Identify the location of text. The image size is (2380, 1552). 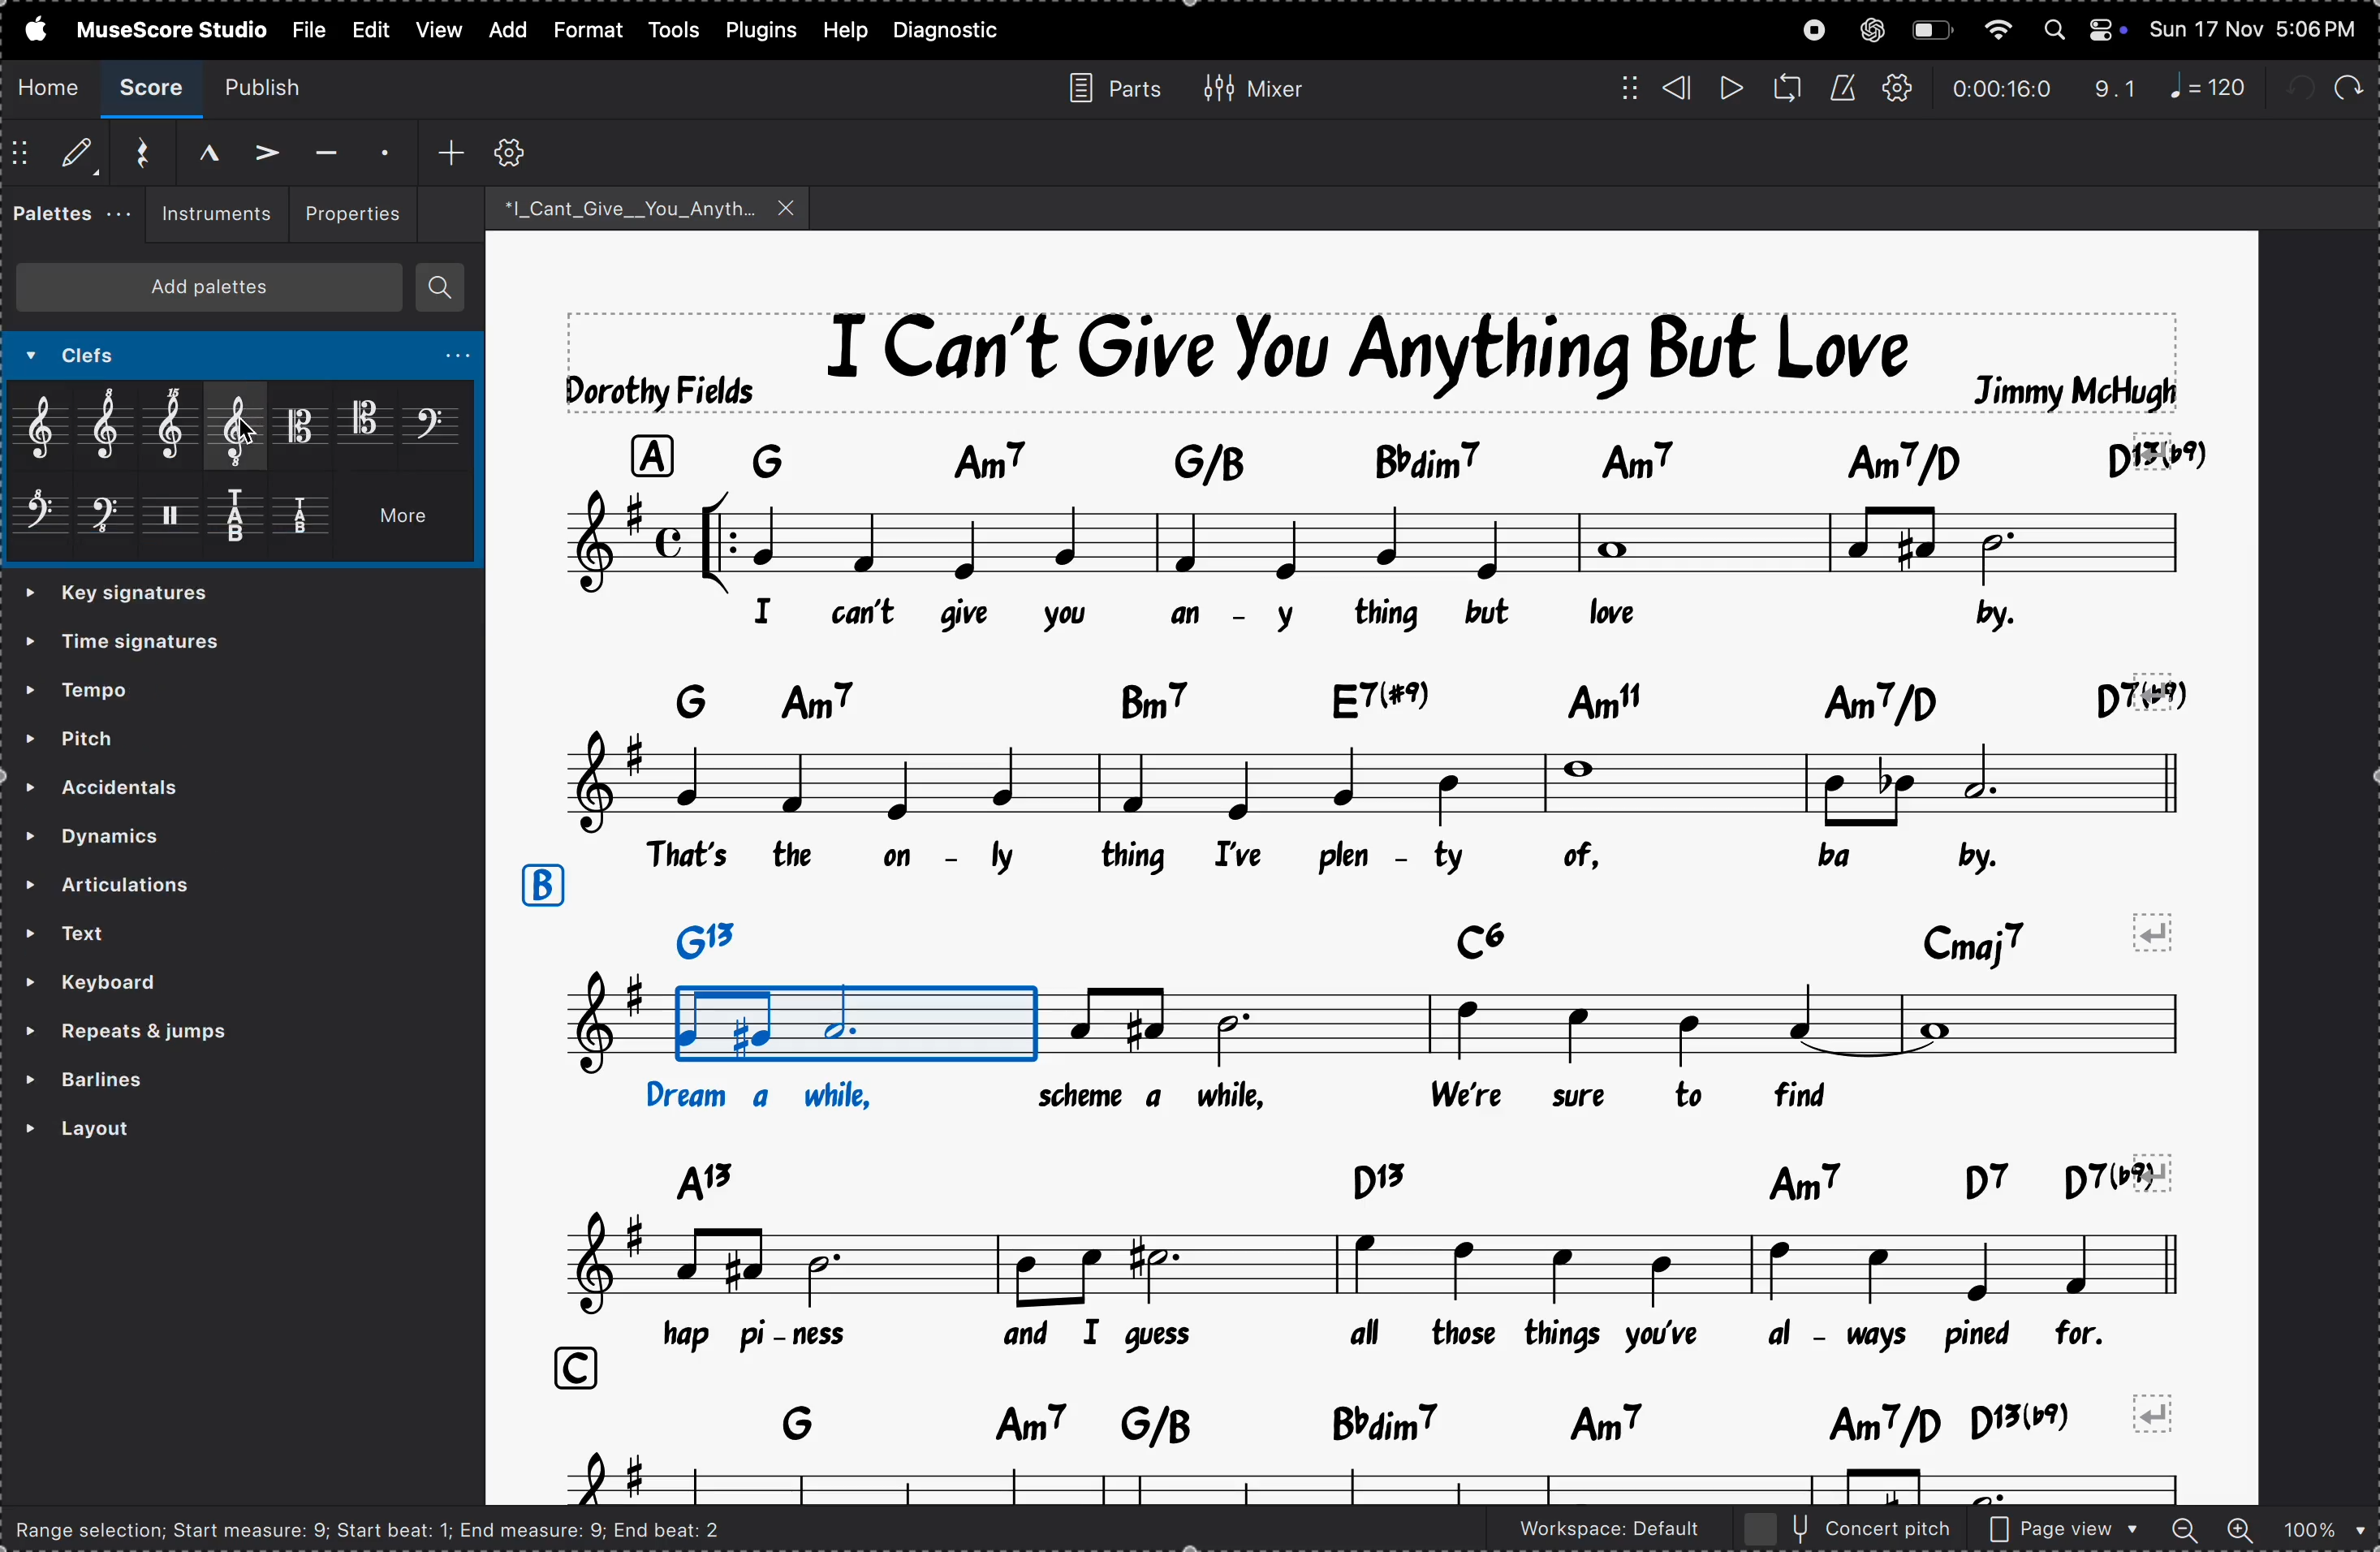
(204, 933).